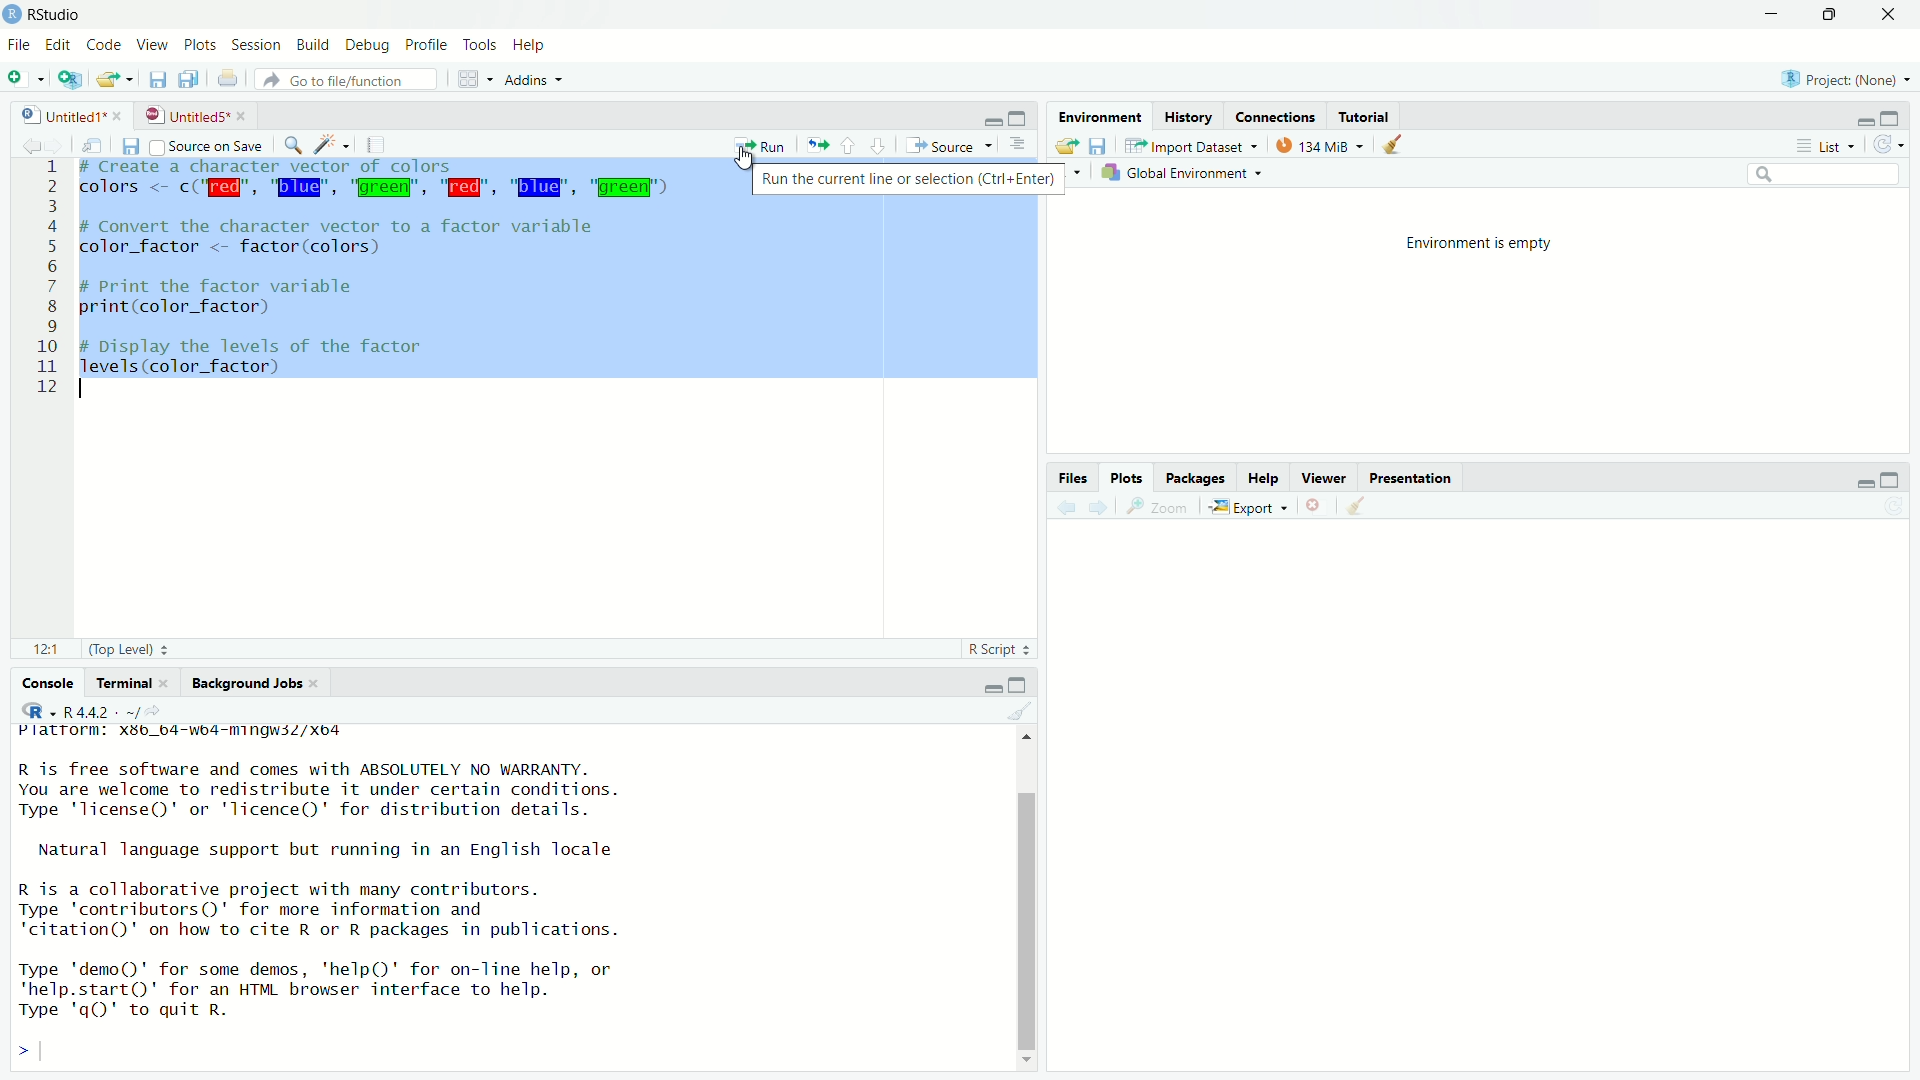 The height and width of the screenshot is (1080, 1920). I want to click on Viewer, so click(1325, 477).